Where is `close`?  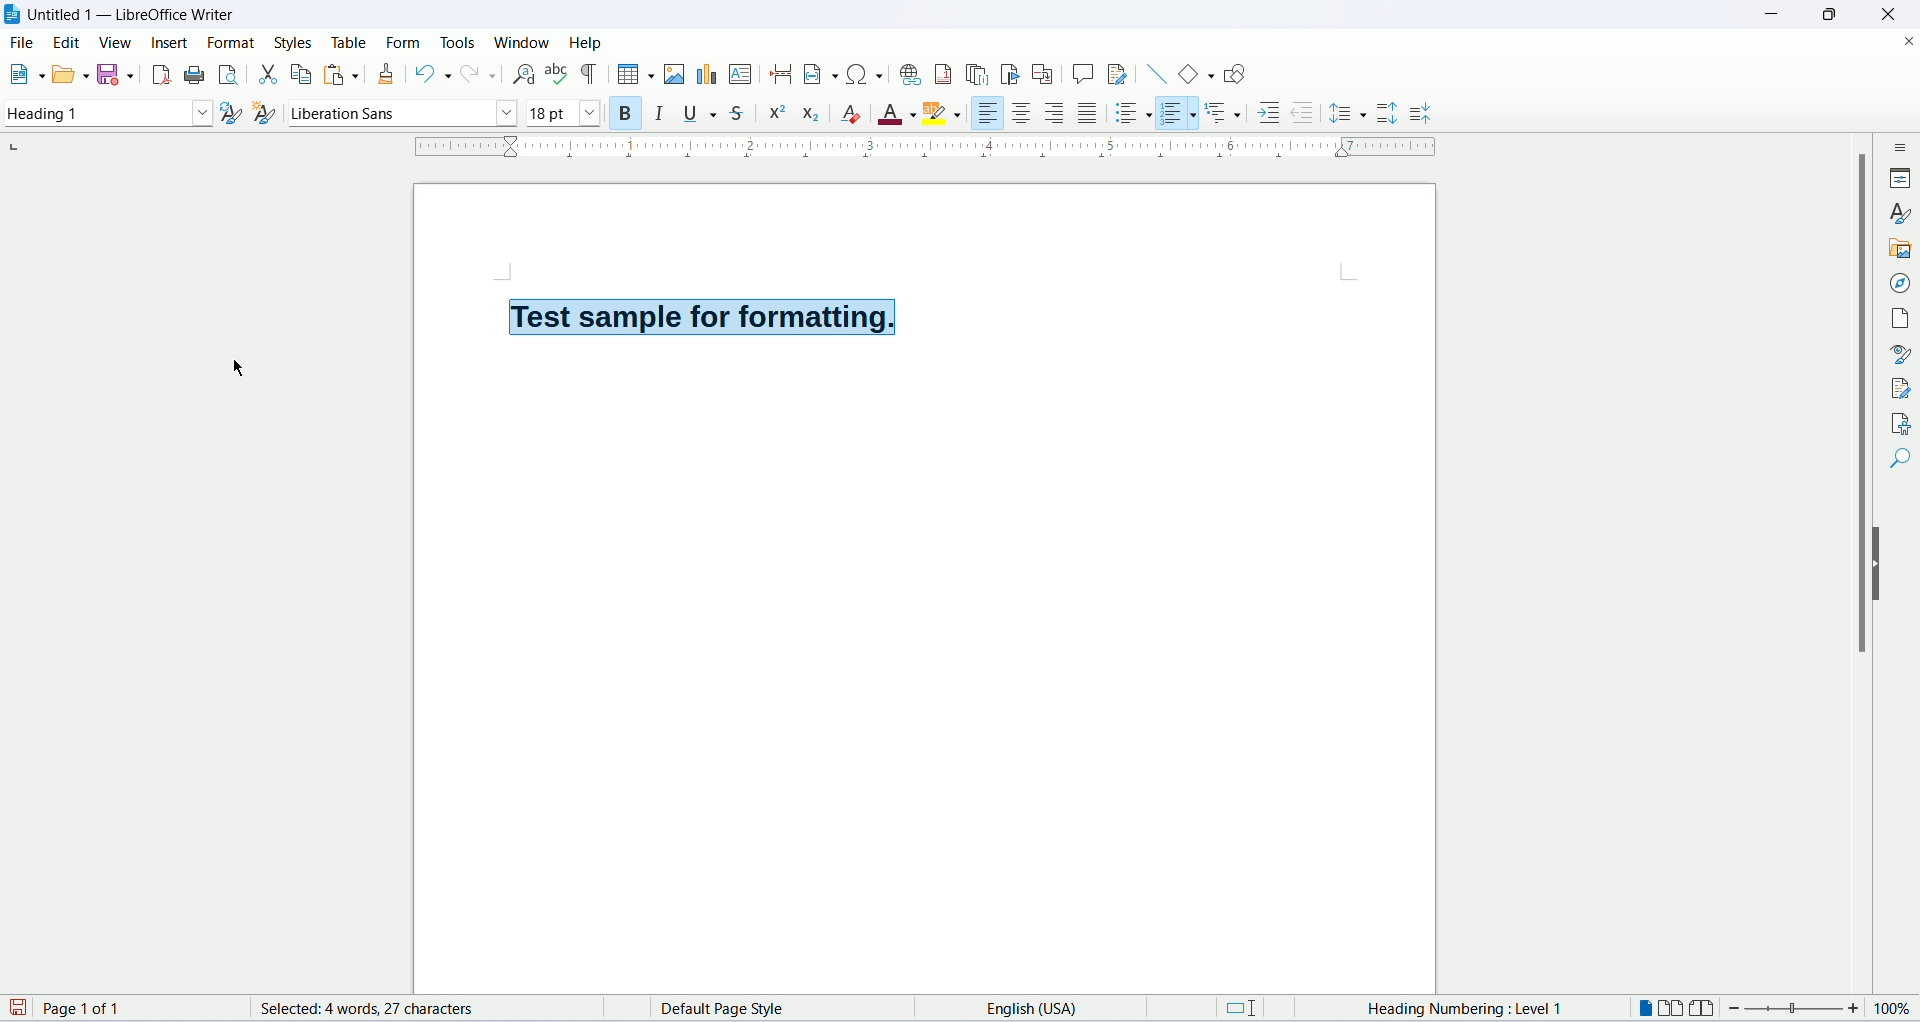
close is located at coordinates (1885, 14).